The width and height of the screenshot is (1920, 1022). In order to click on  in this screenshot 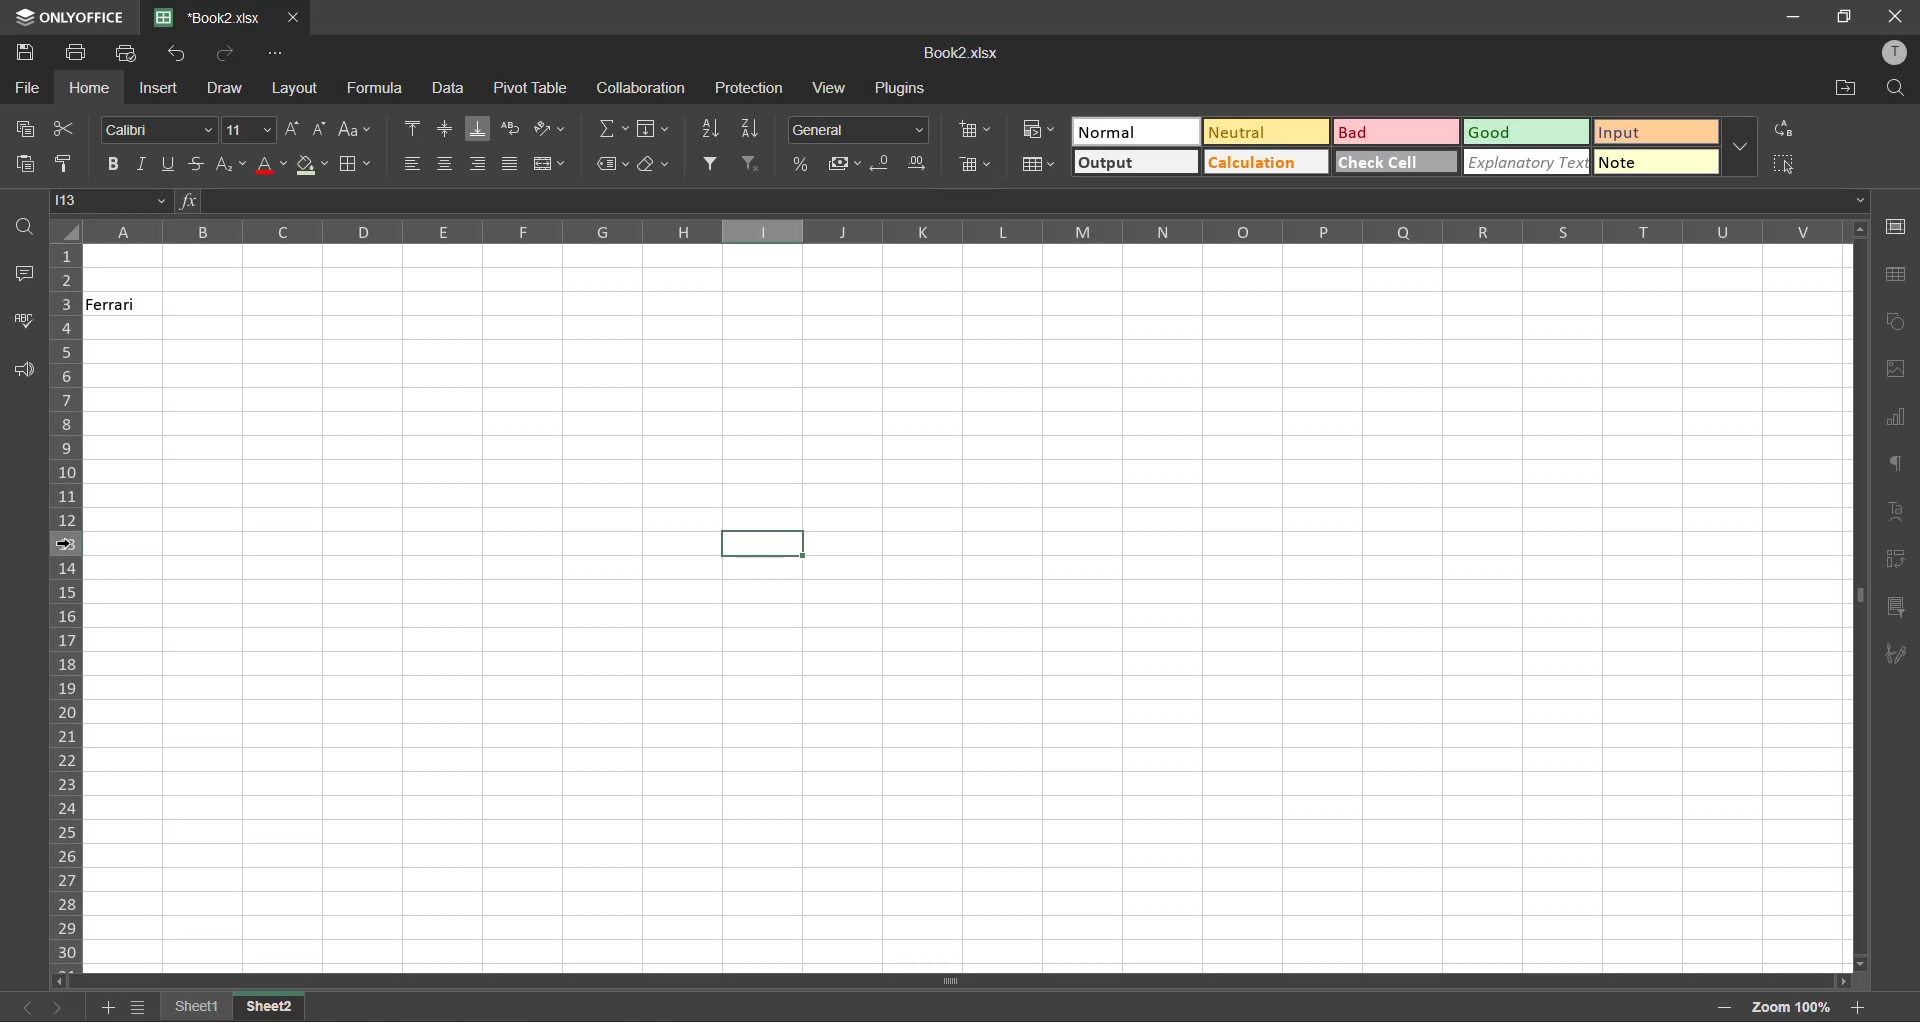, I will do `click(270, 1008)`.